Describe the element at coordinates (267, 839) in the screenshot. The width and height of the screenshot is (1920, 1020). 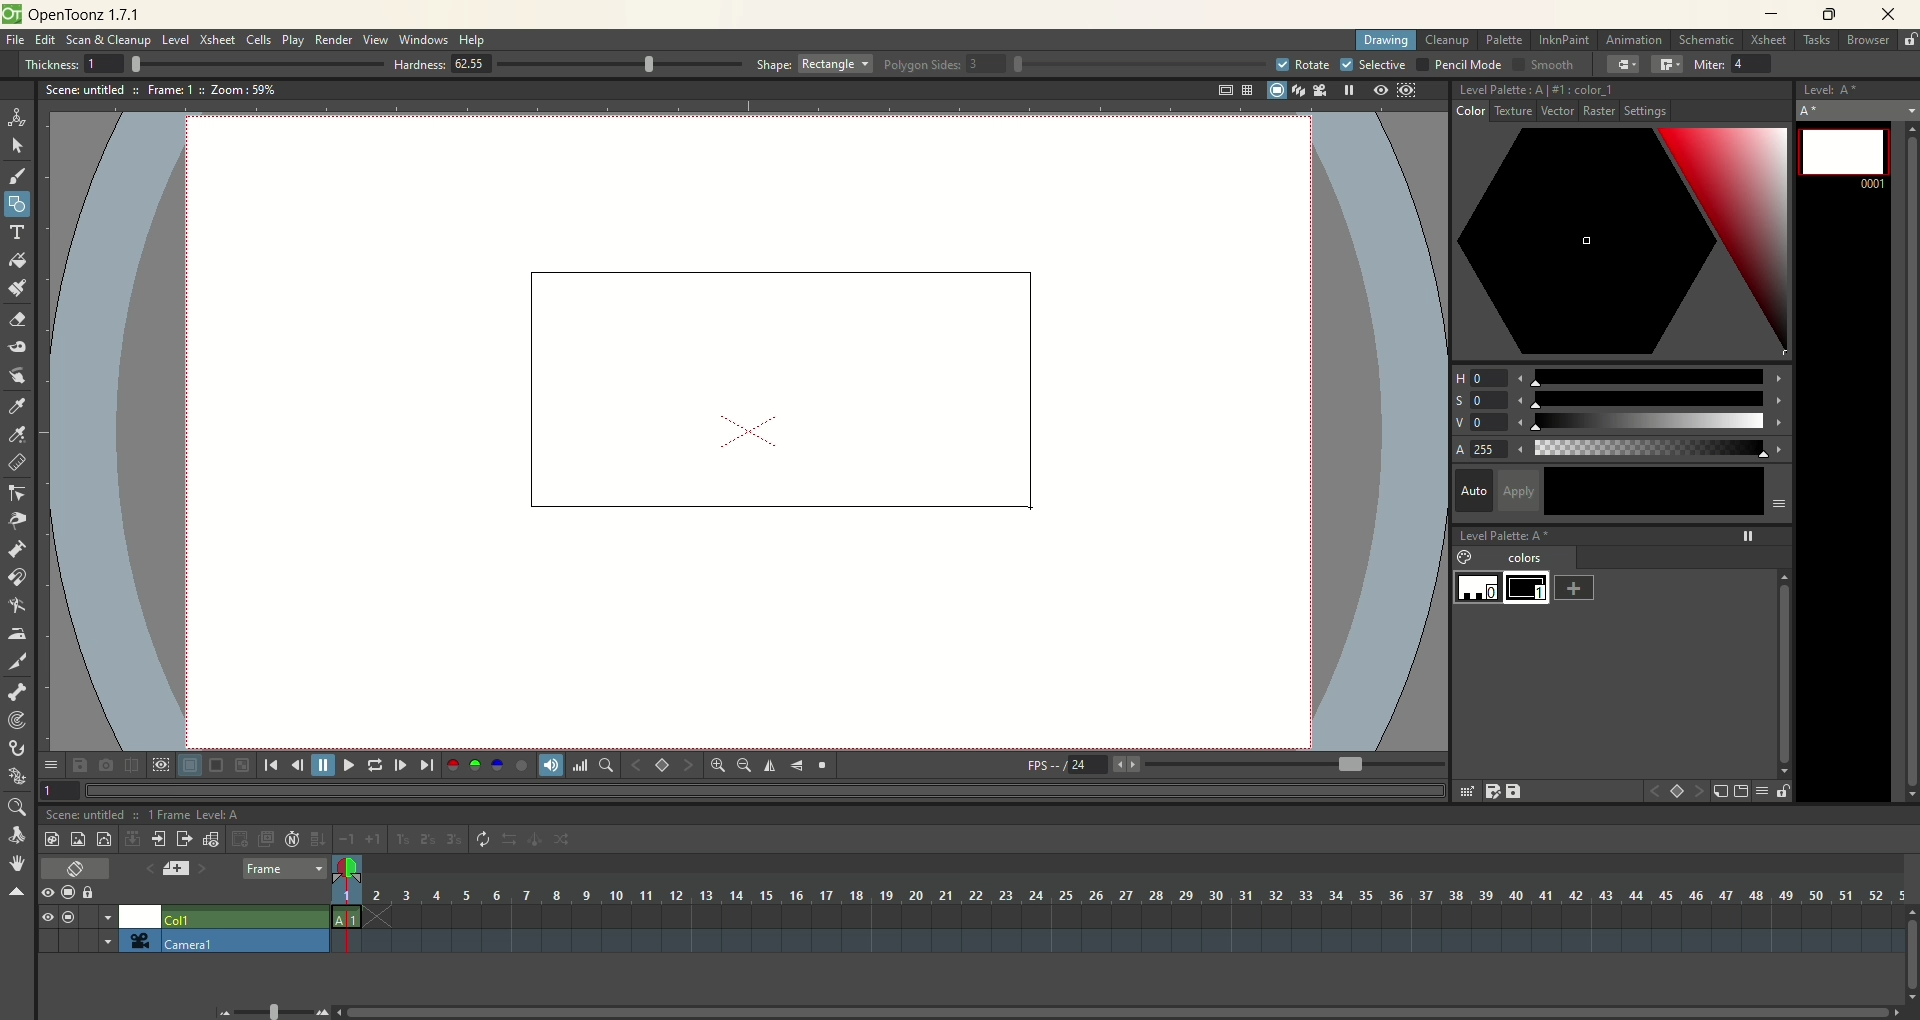
I see `duplicate drawing` at that location.